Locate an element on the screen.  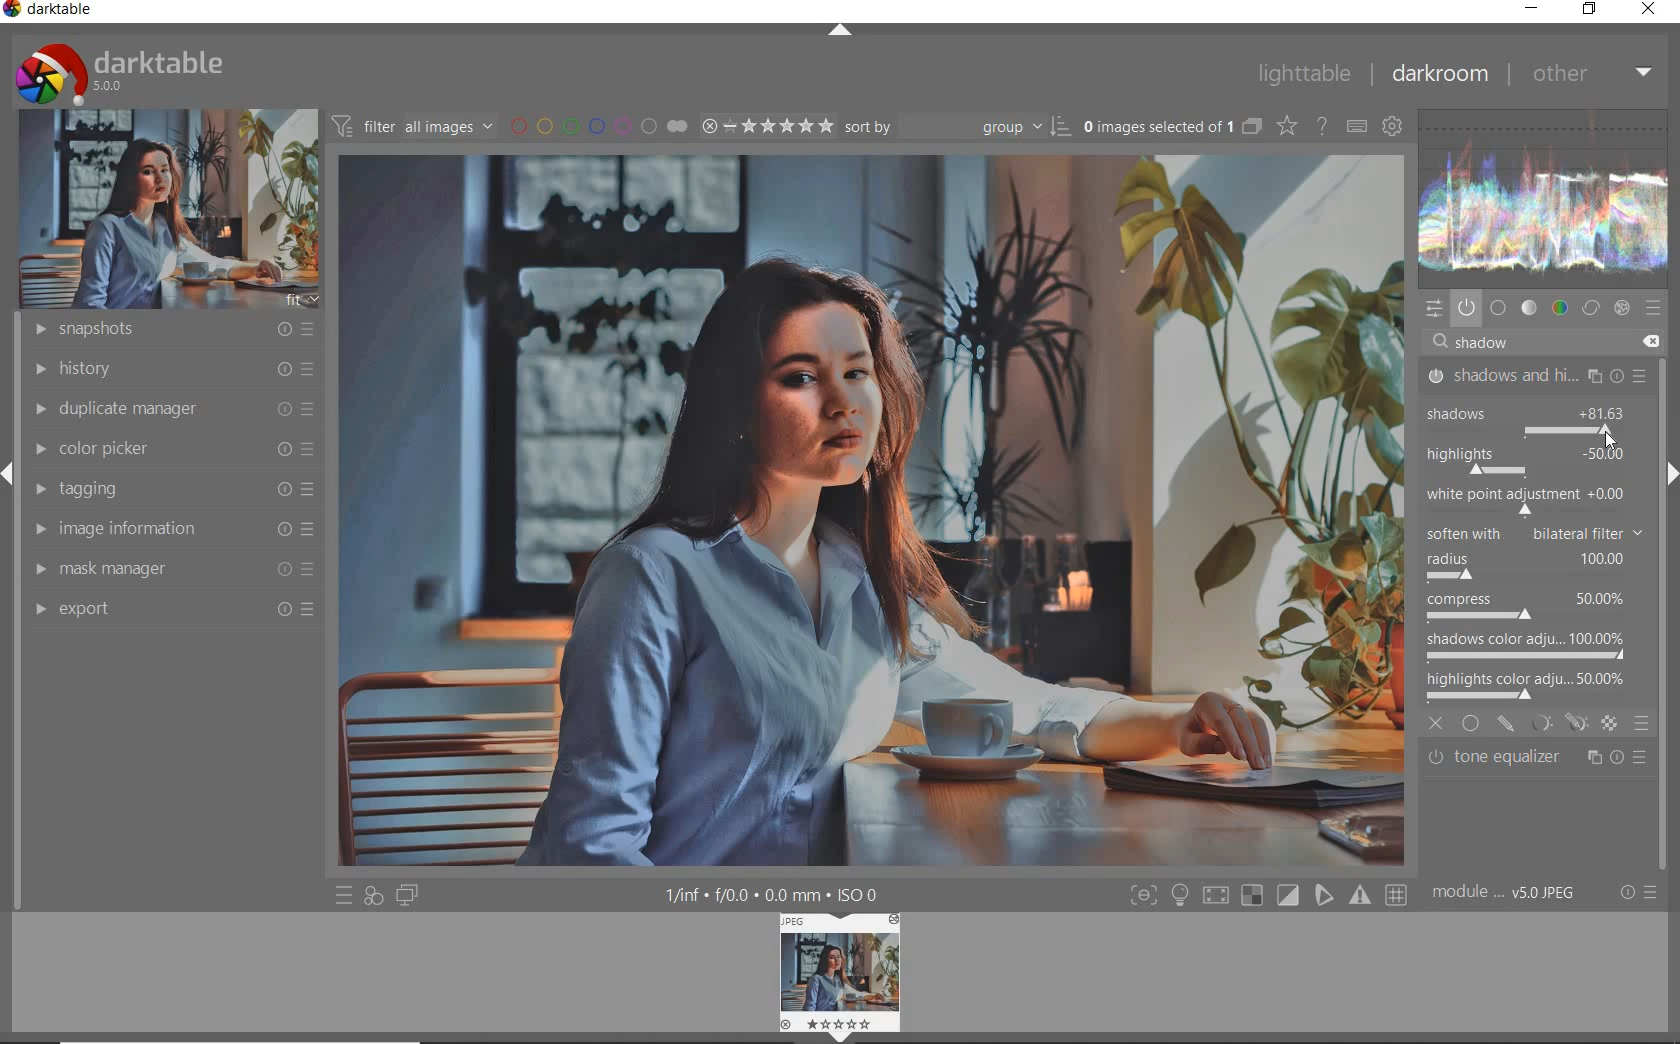
minimize is located at coordinates (1532, 9).